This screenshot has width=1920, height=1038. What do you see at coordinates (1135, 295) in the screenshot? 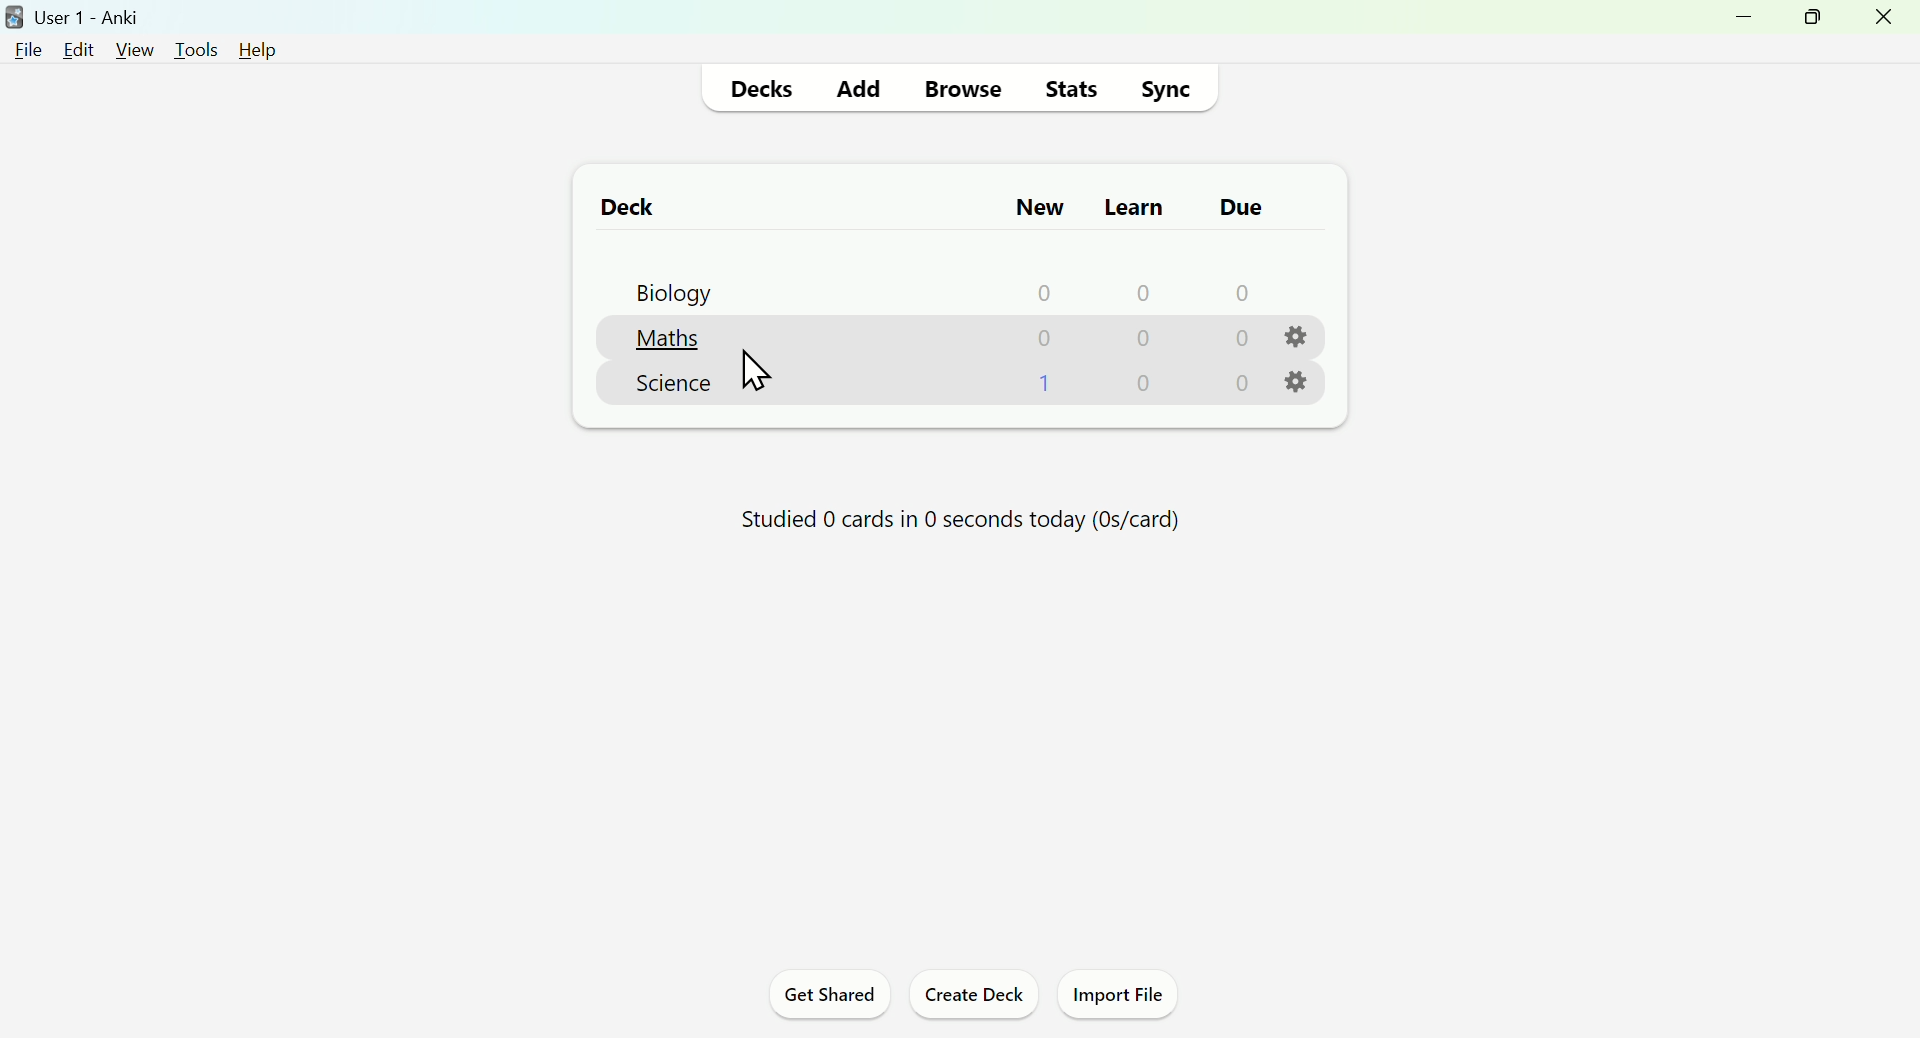
I see `0` at bounding box center [1135, 295].